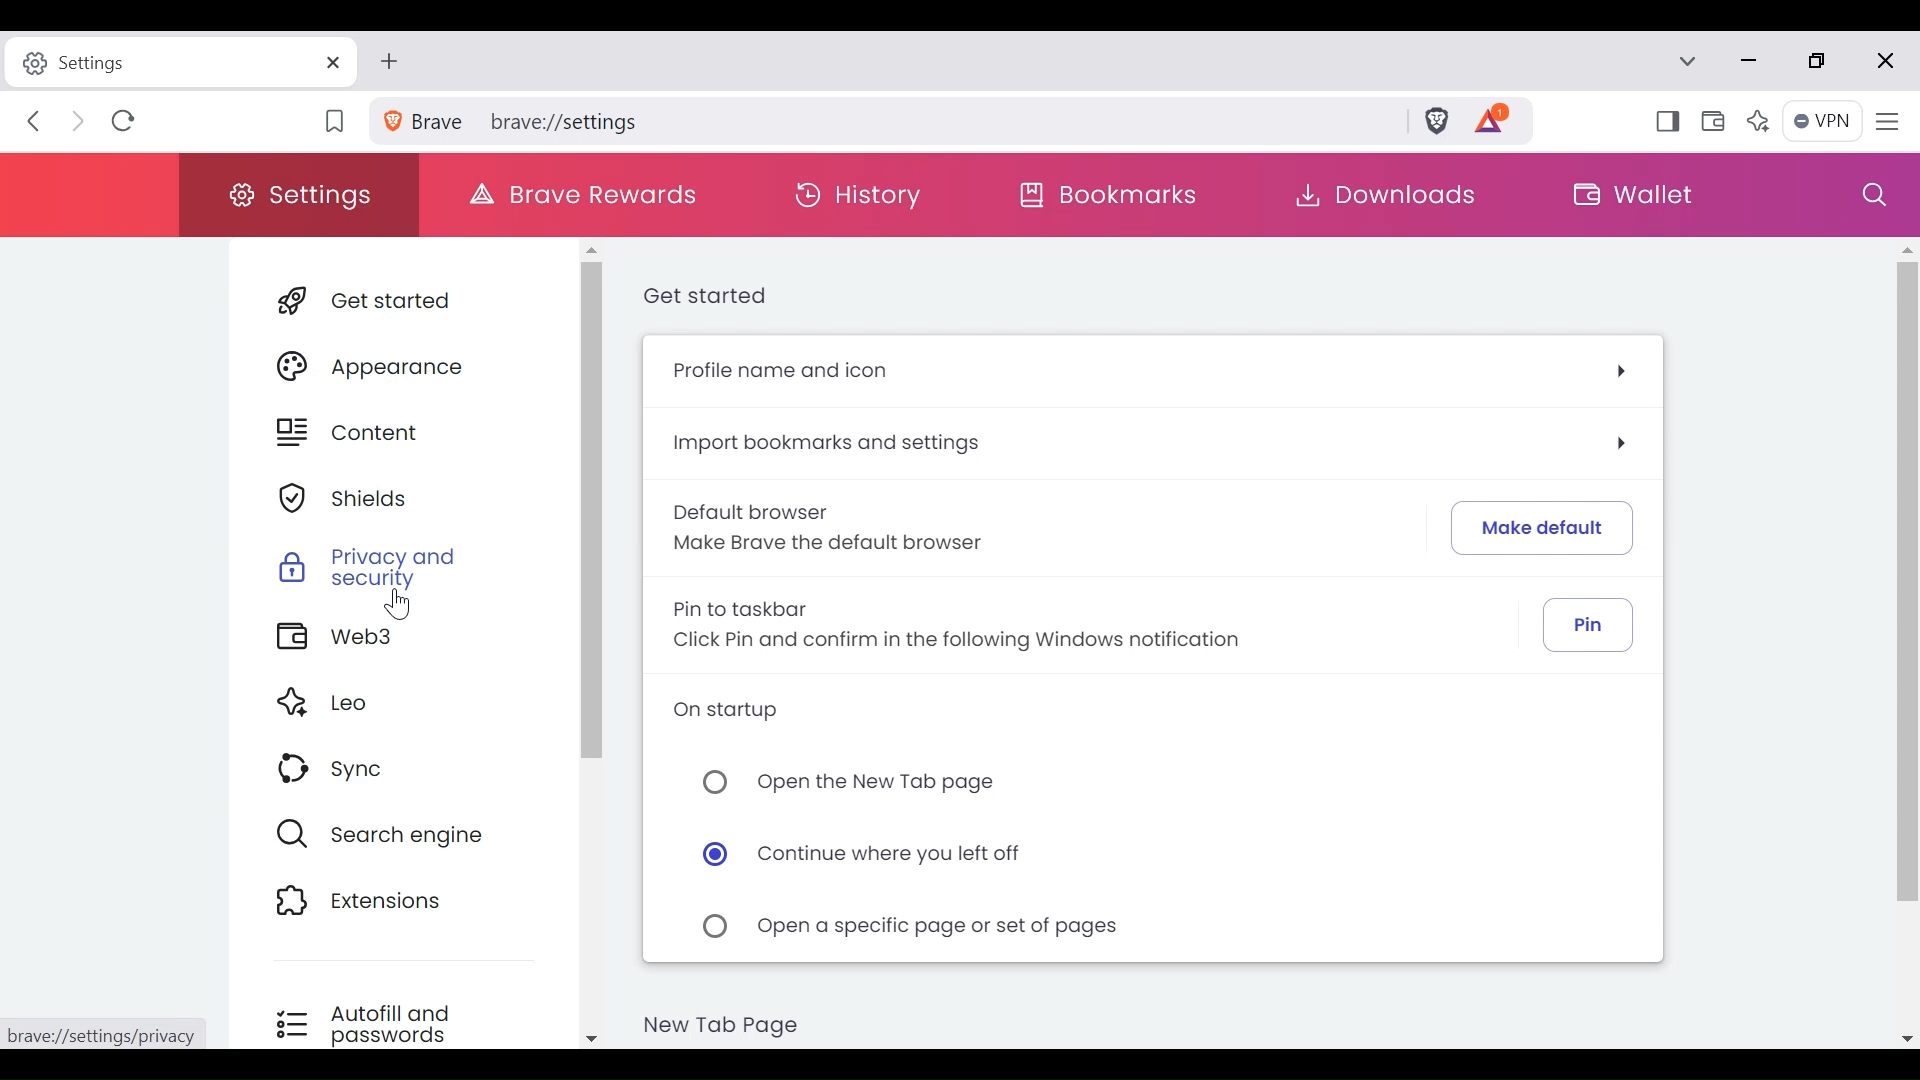  What do you see at coordinates (722, 708) in the screenshot?
I see `On Startup` at bounding box center [722, 708].